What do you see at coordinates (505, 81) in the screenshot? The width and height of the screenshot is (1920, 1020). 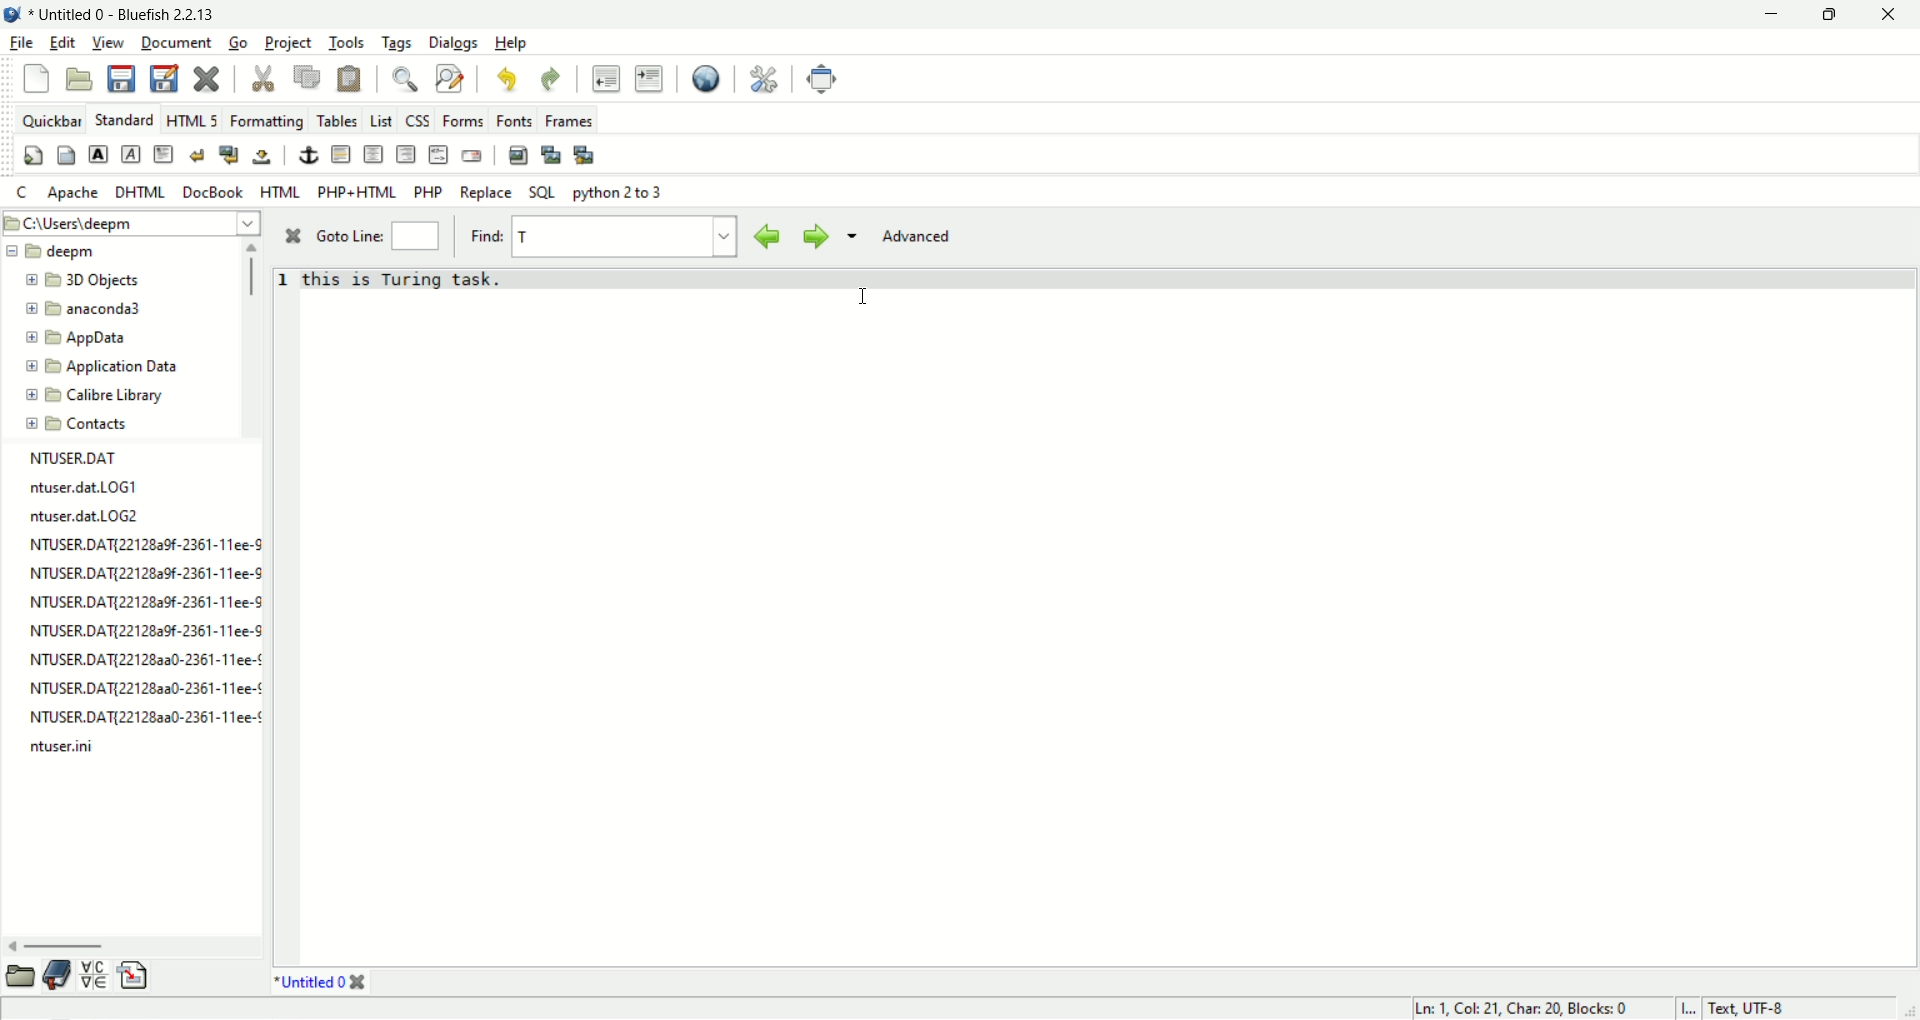 I see `undo` at bounding box center [505, 81].